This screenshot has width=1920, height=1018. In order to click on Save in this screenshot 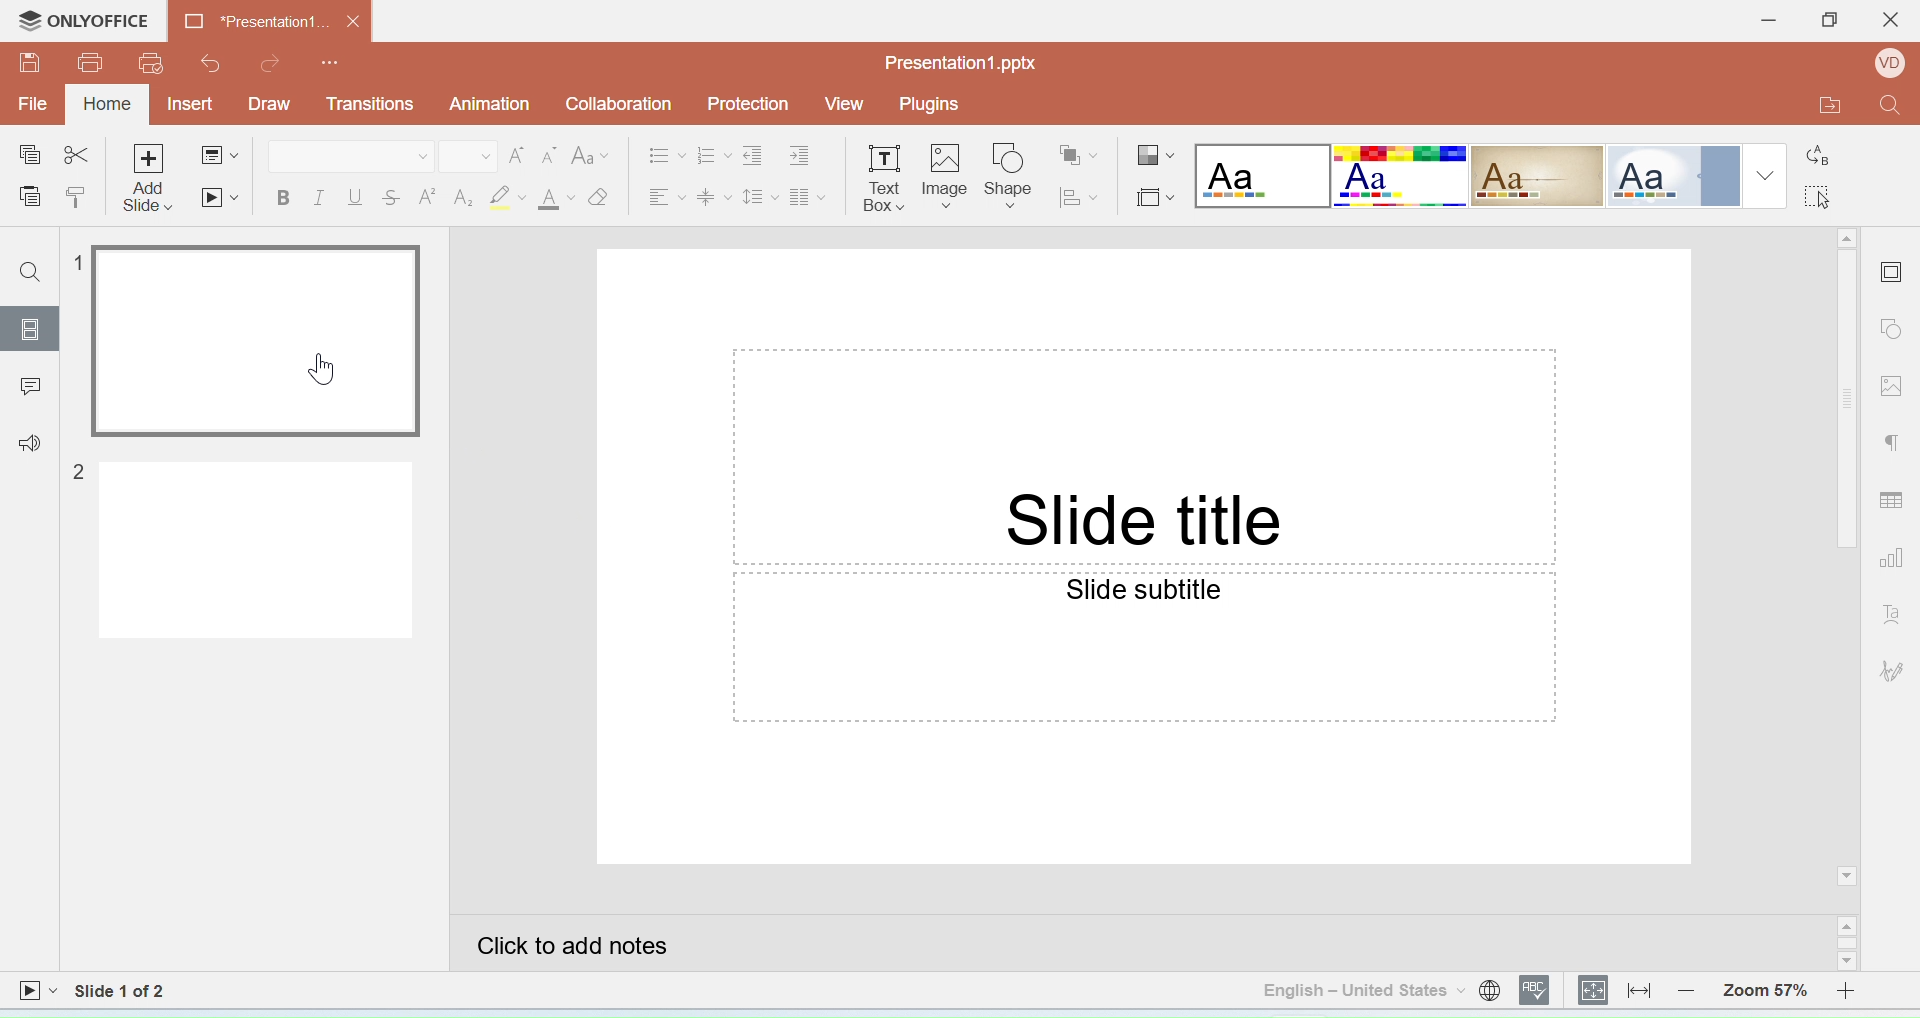, I will do `click(30, 62)`.